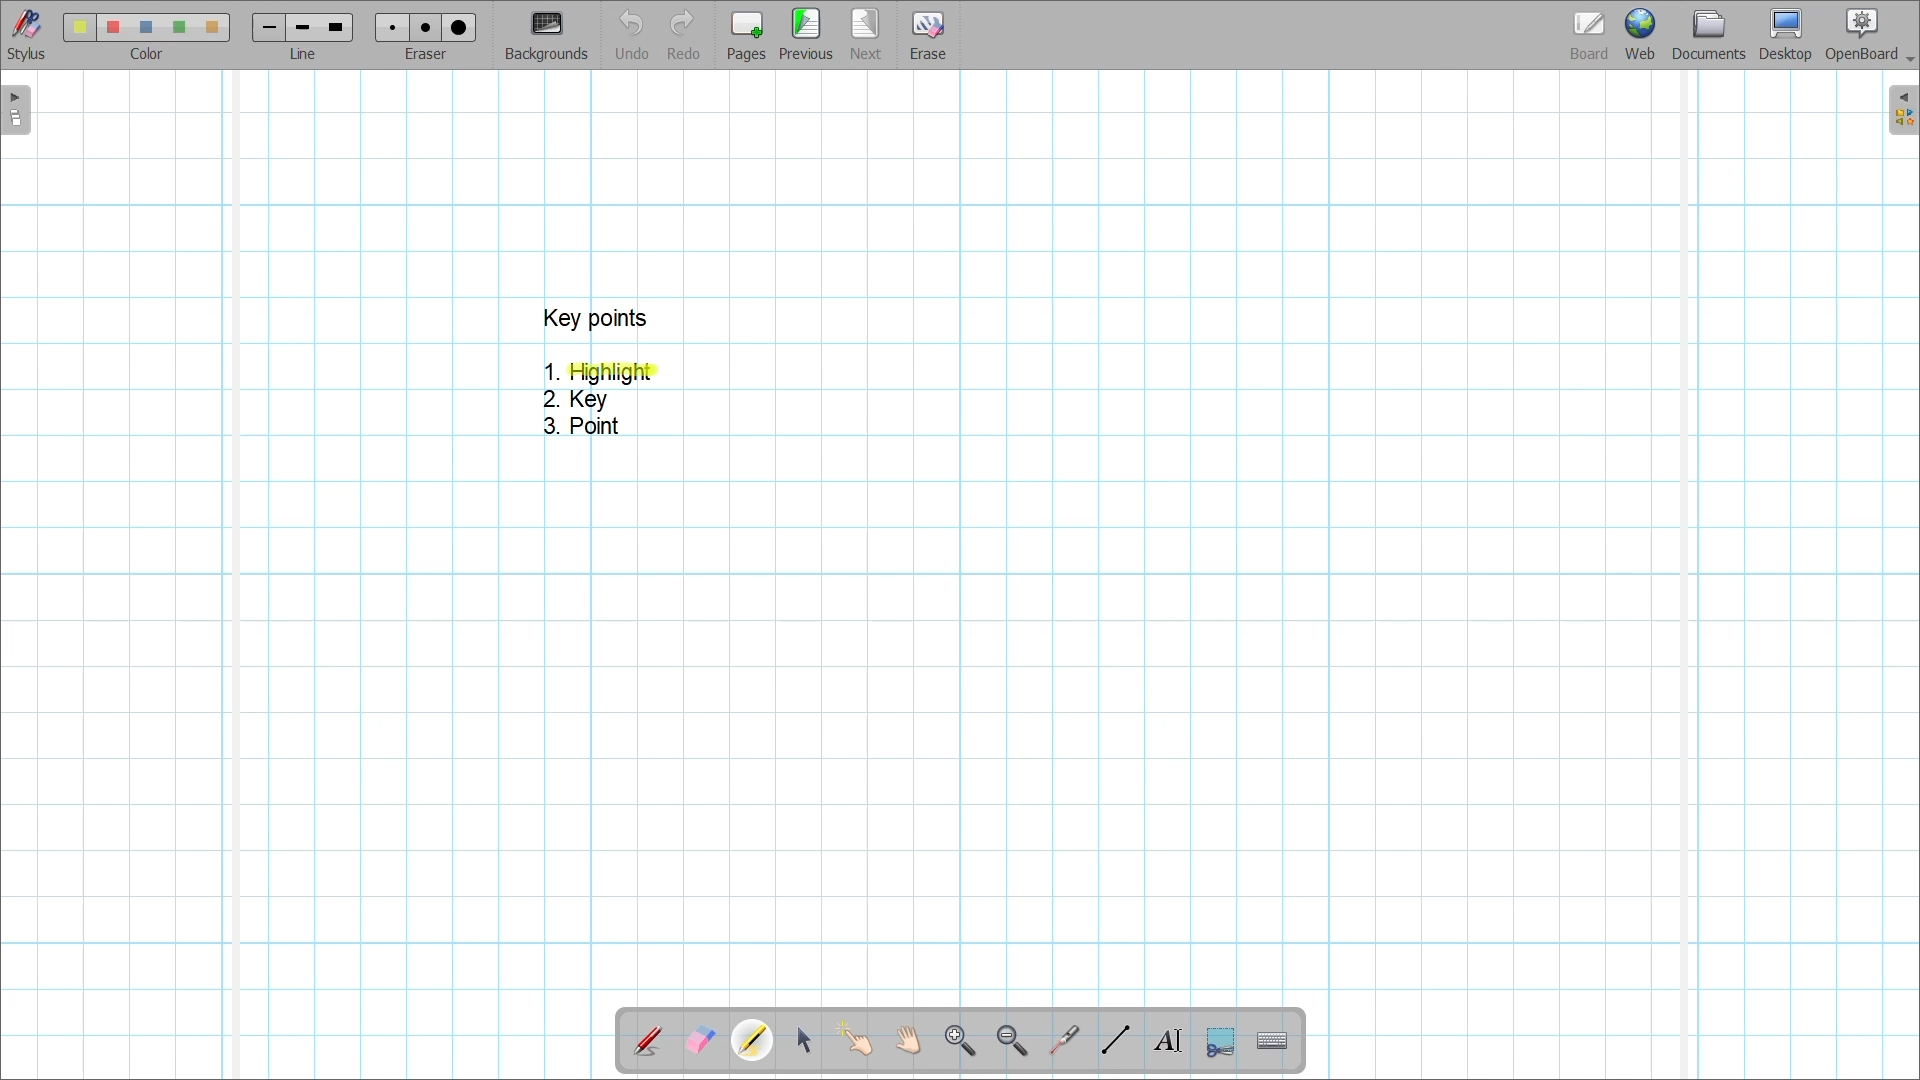 The height and width of the screenshot is (1080, 1920). Describe the element at coordinates (1903, 110) in the screenshot. I see `Right sidebar` at that location.